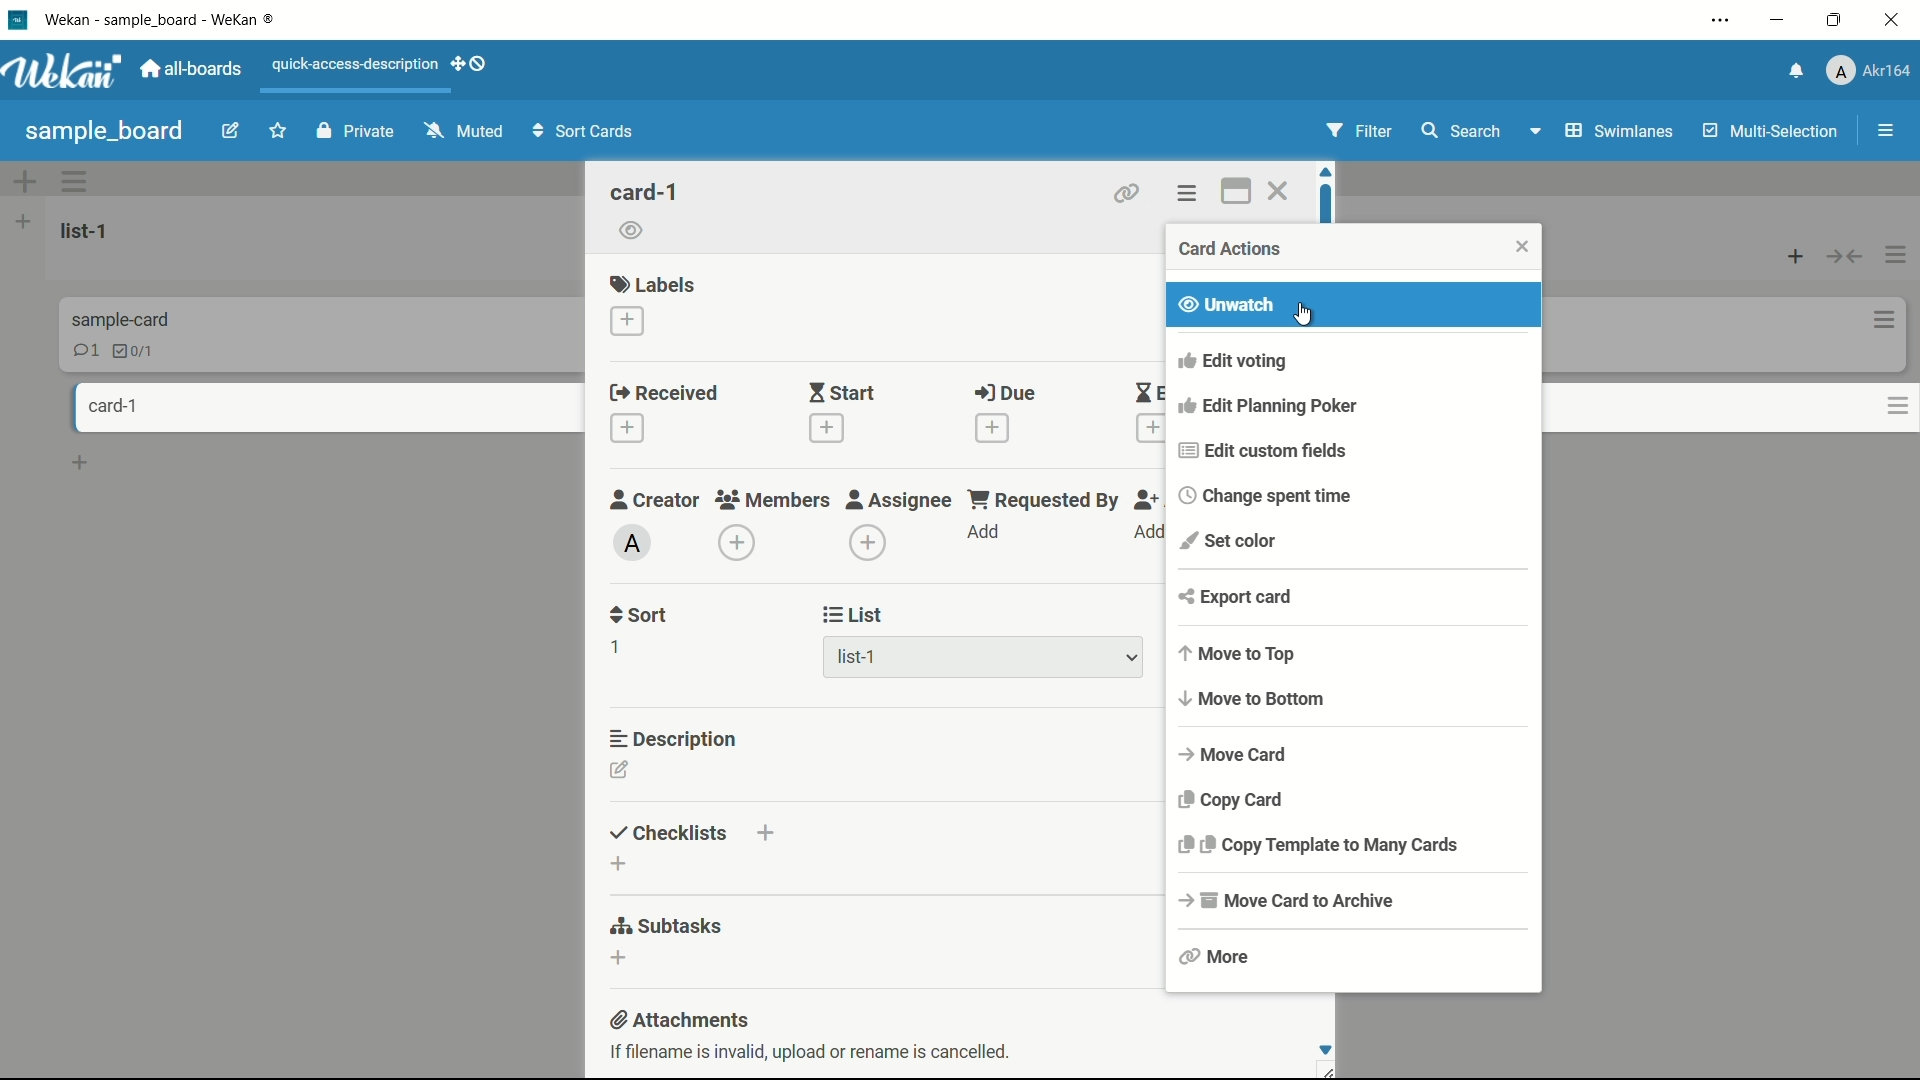  Describe the element at coordinates (1243, 597) in the screenshot. I see `export card` at that location.